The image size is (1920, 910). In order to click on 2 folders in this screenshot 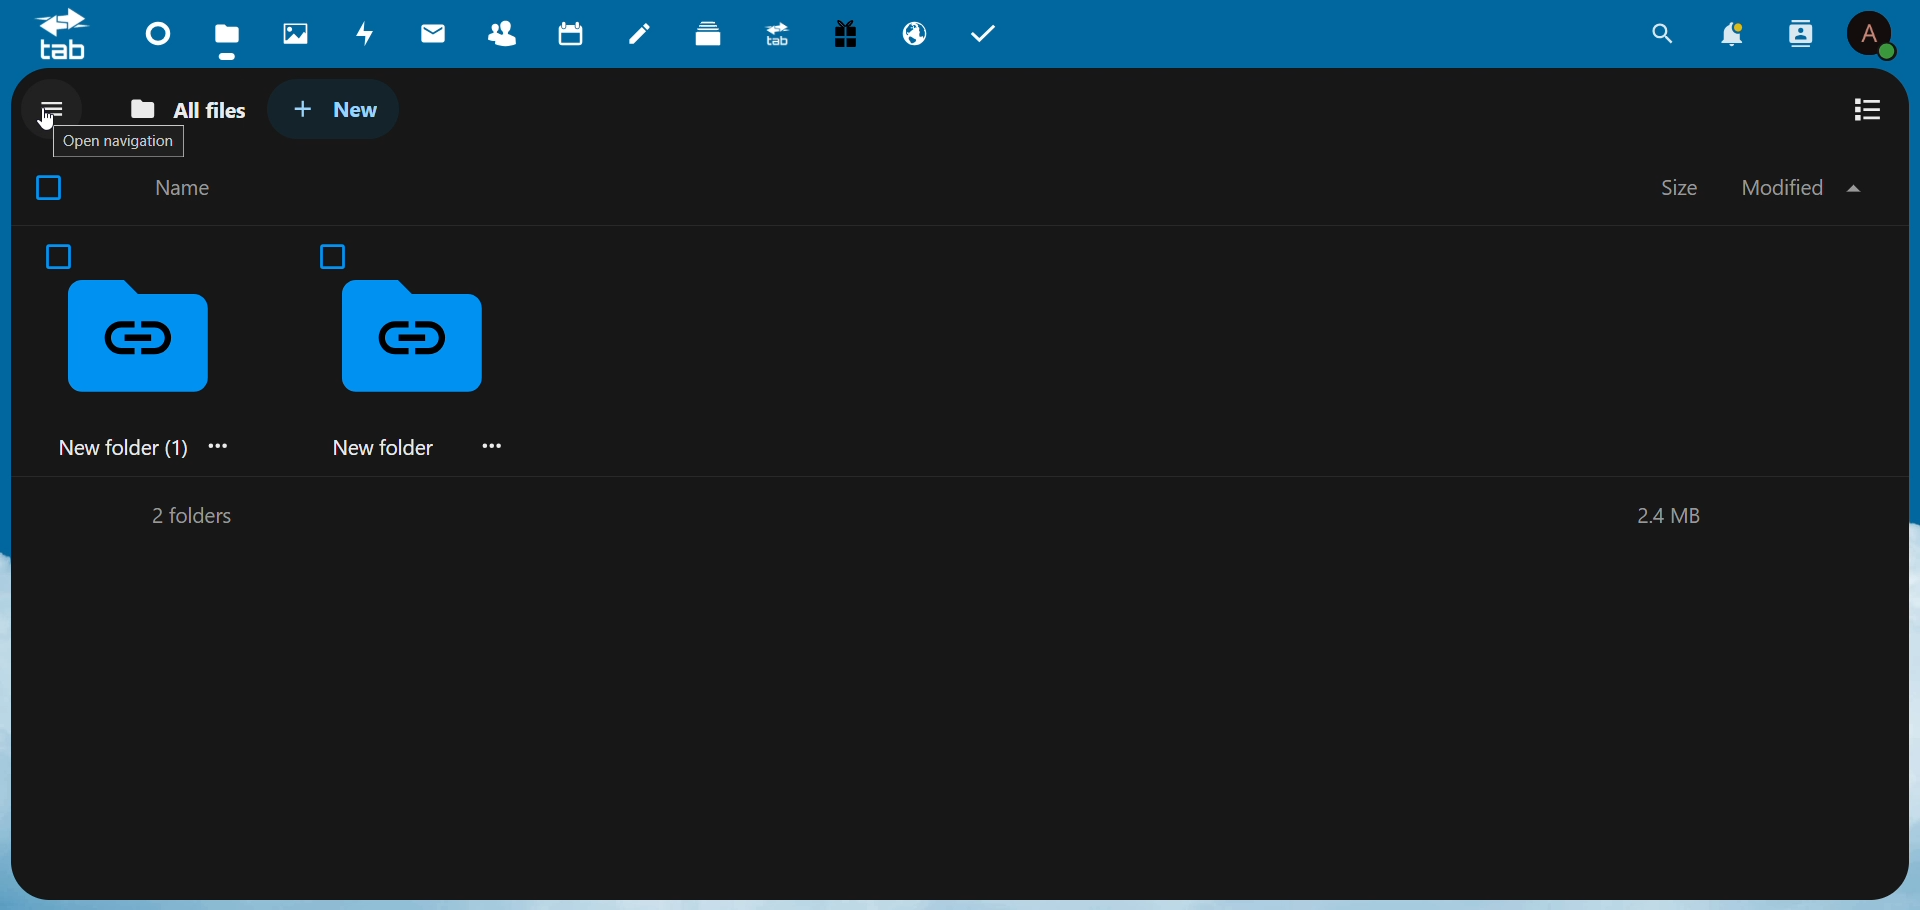, I will do `click(188, 516)`.